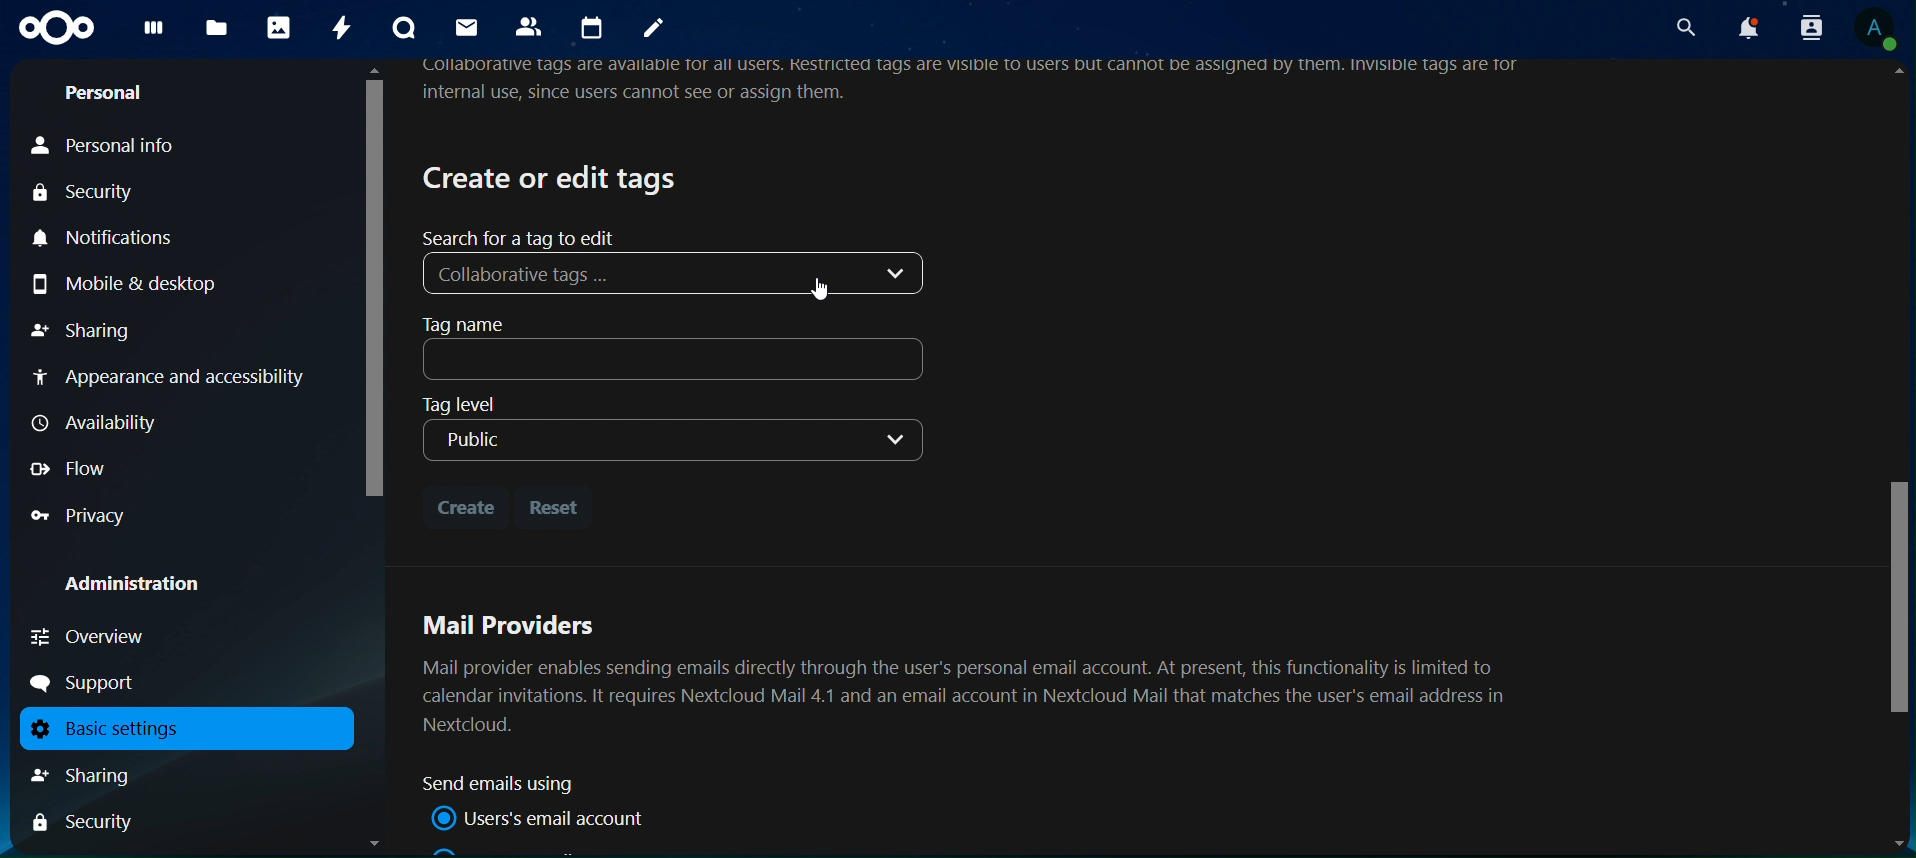 The image size is (1916, 858). Describe the element at coordinates (671, 442) in the screenshot. I see `Public ` at that location.